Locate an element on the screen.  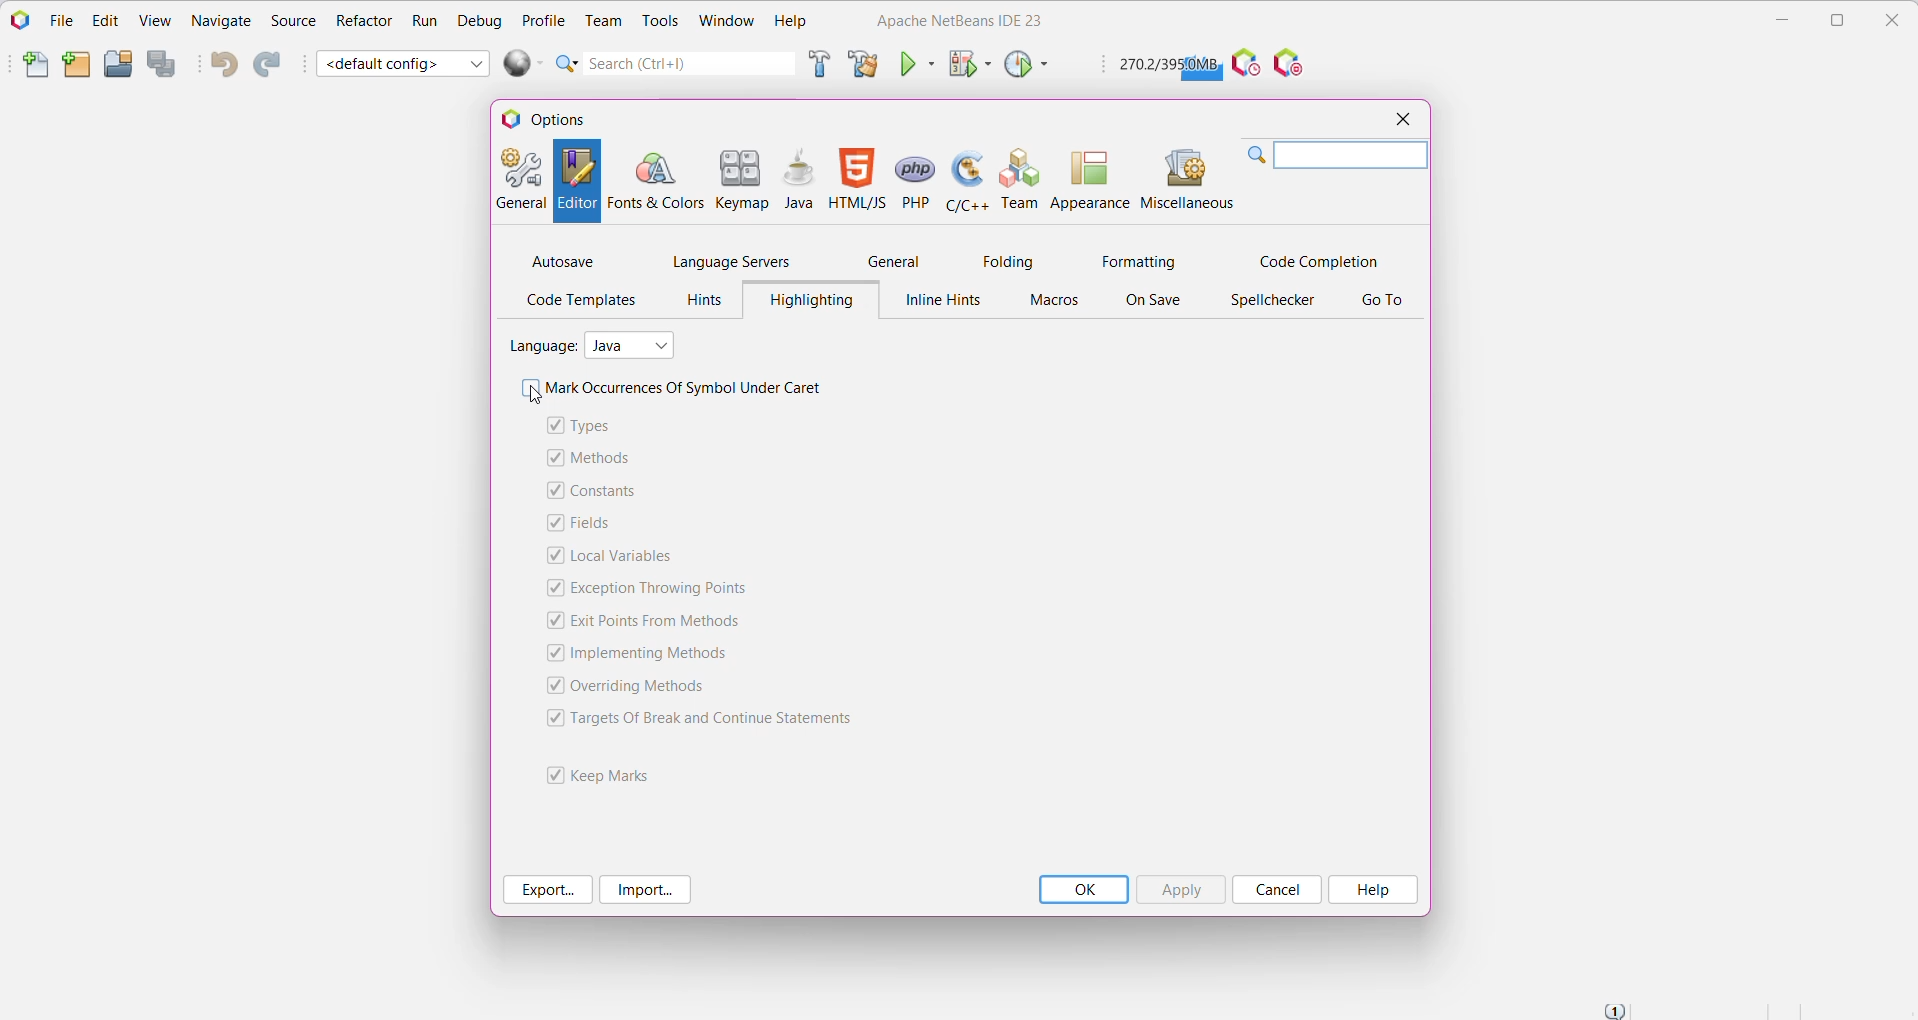
Debug is located at coordinates (478, 21).